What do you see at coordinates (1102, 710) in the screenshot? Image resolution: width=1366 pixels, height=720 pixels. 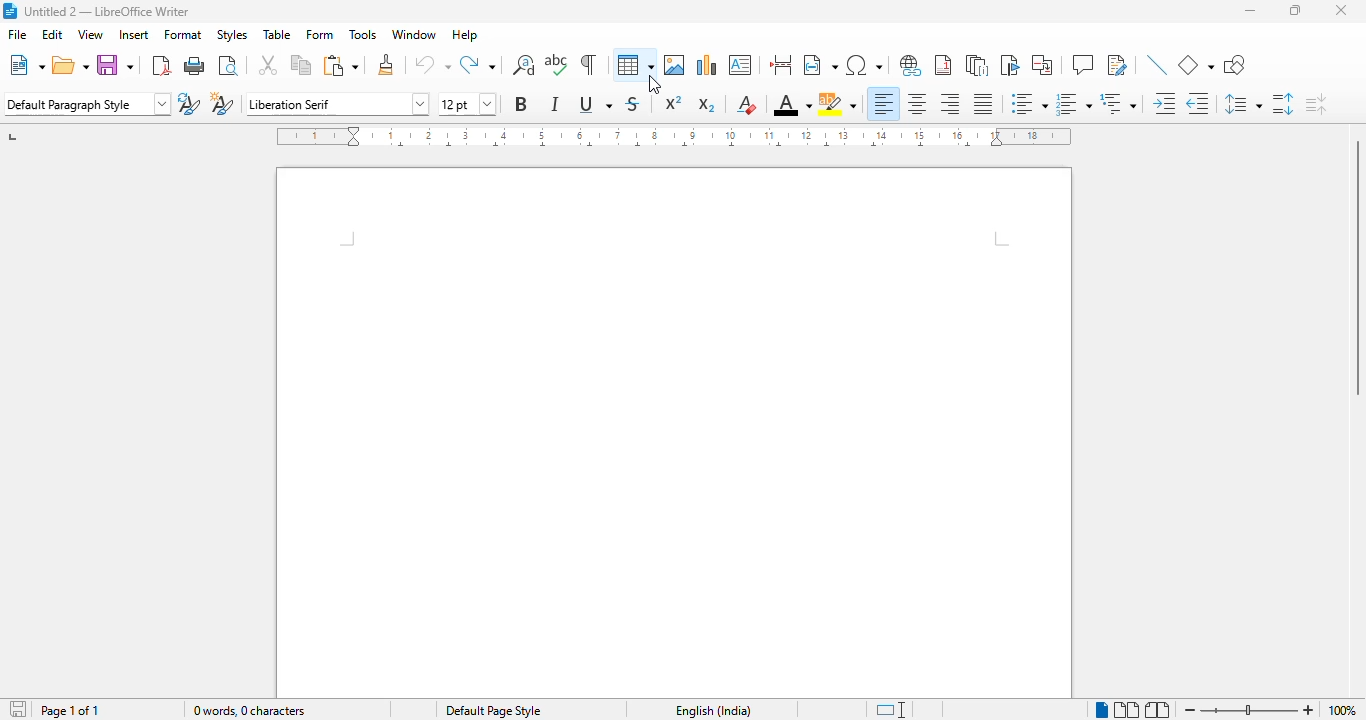 I see `single-page view` at bounding box center [1102, 710].